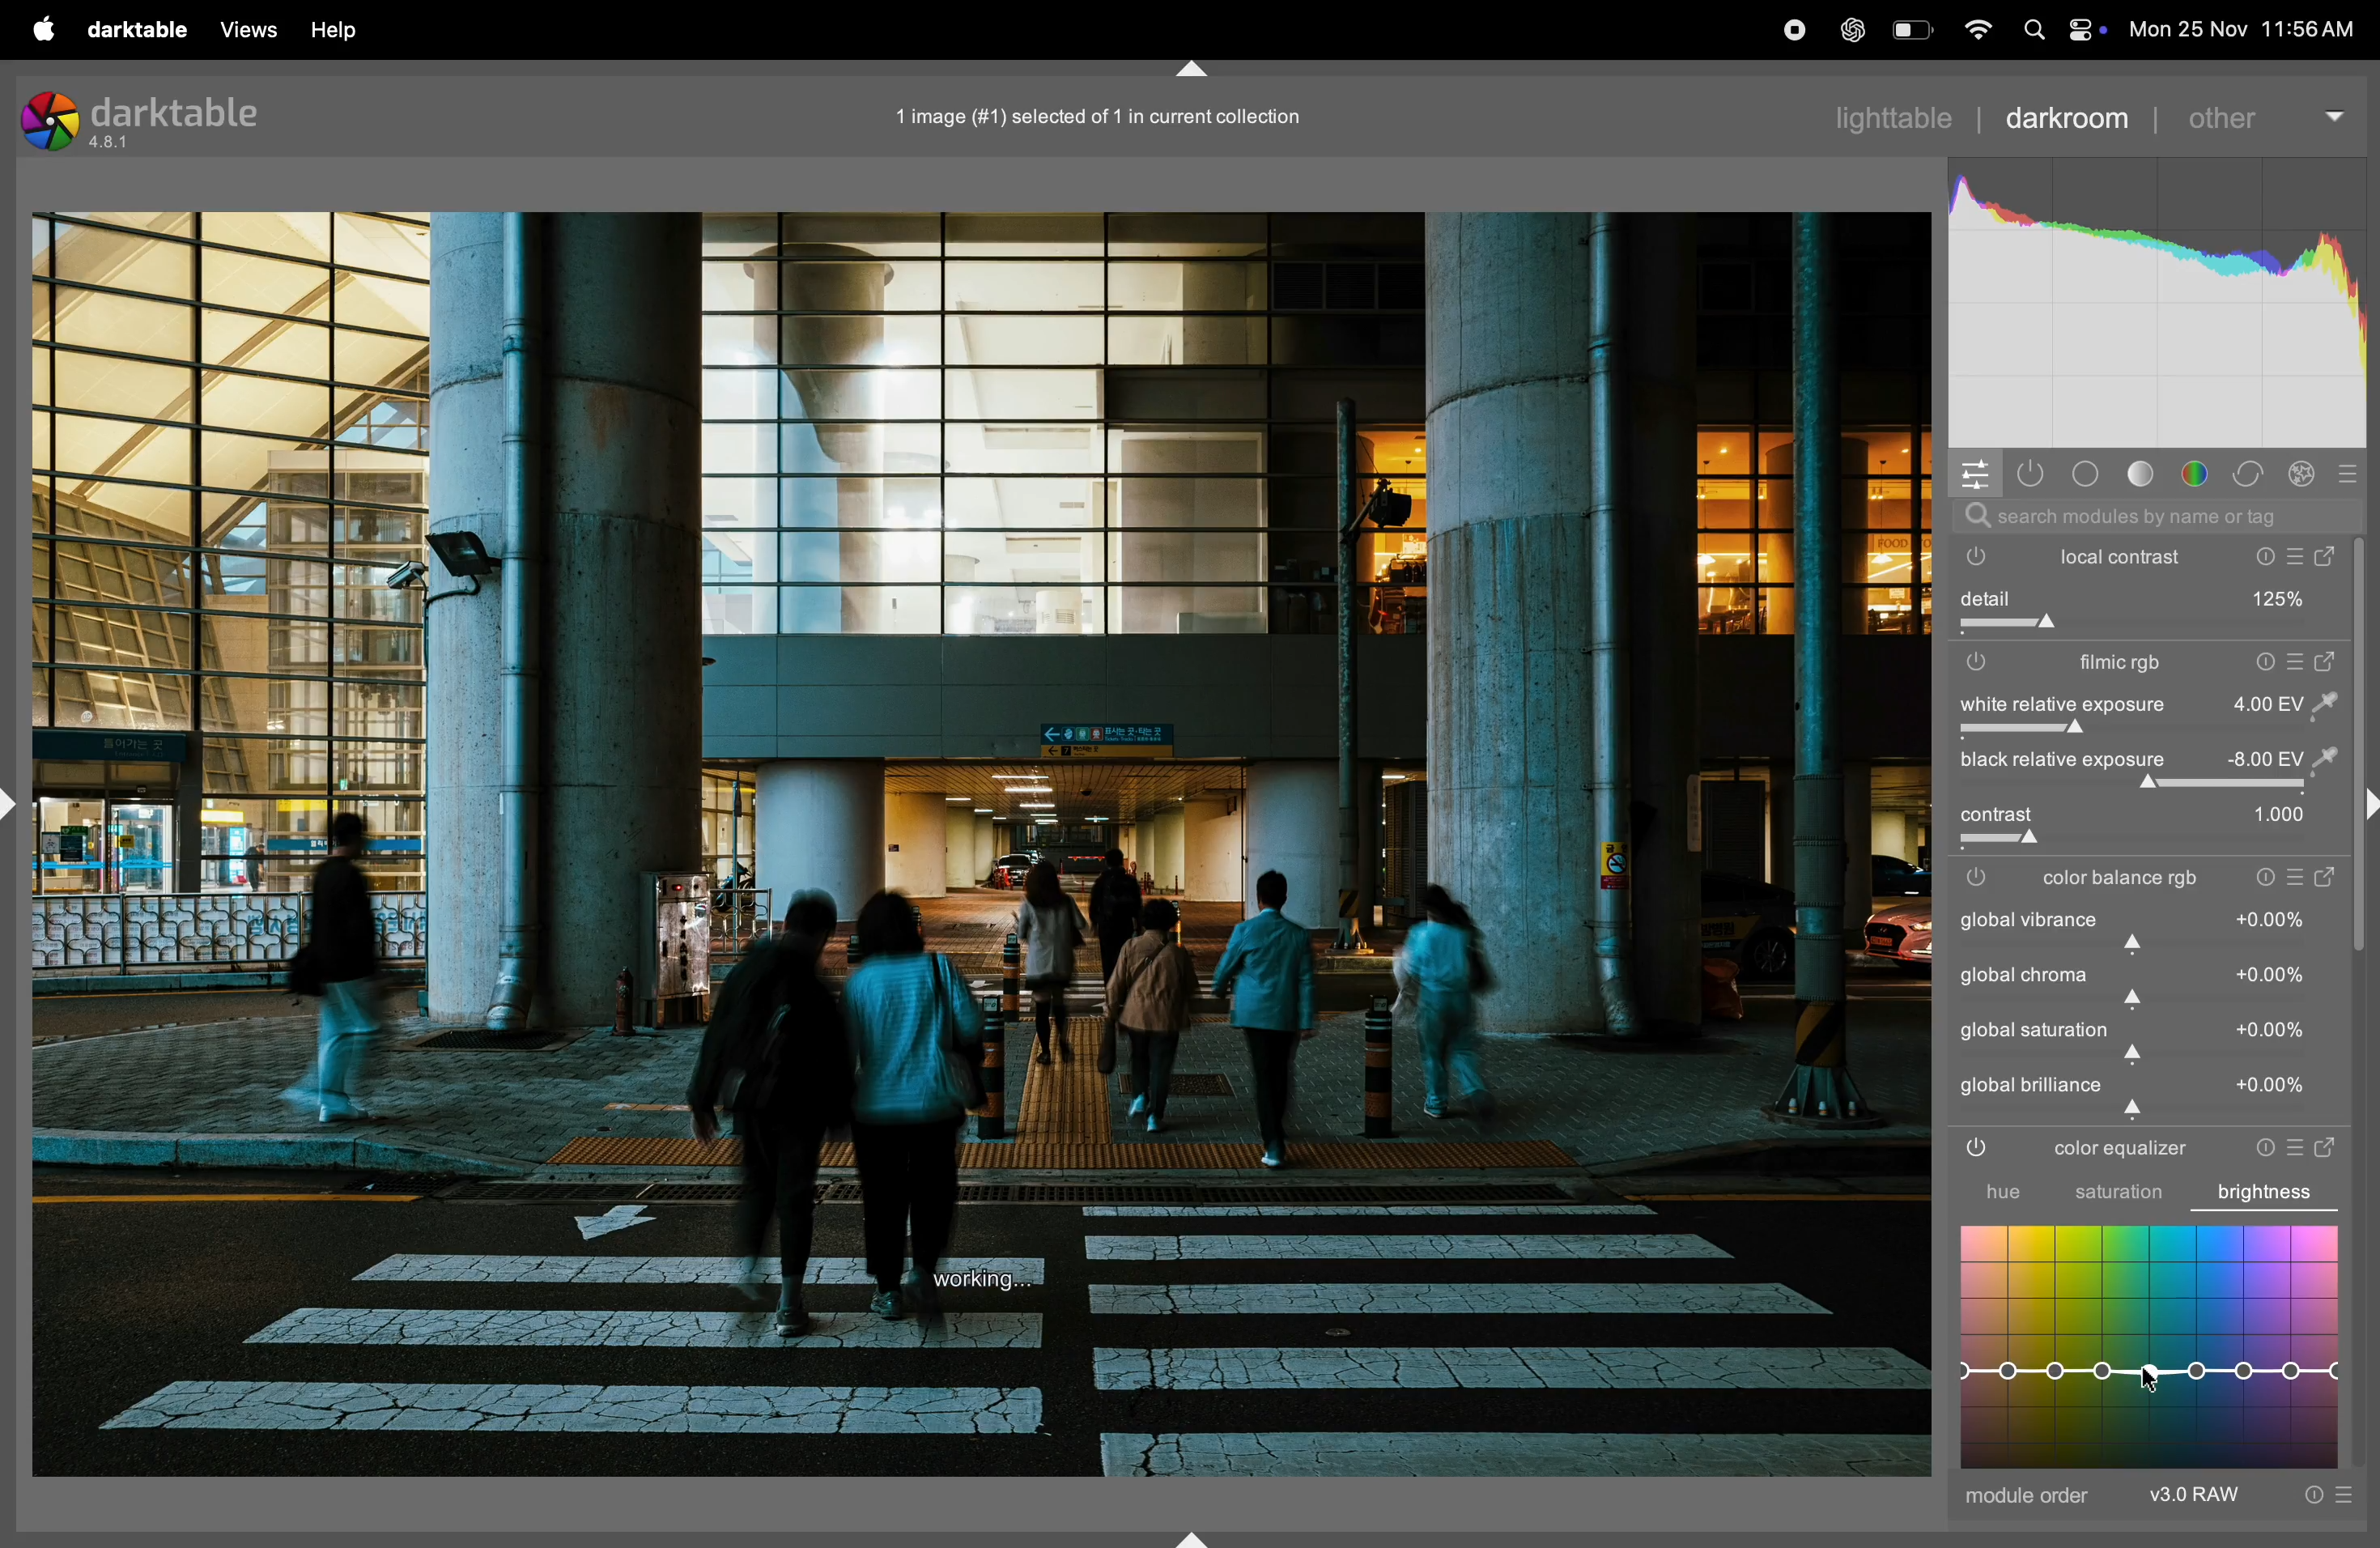 The image size is (2380, 1548). What do you see at coordinates (2272, 918) in the screenshot?
I see `value` at bounding box center [2272, 918].